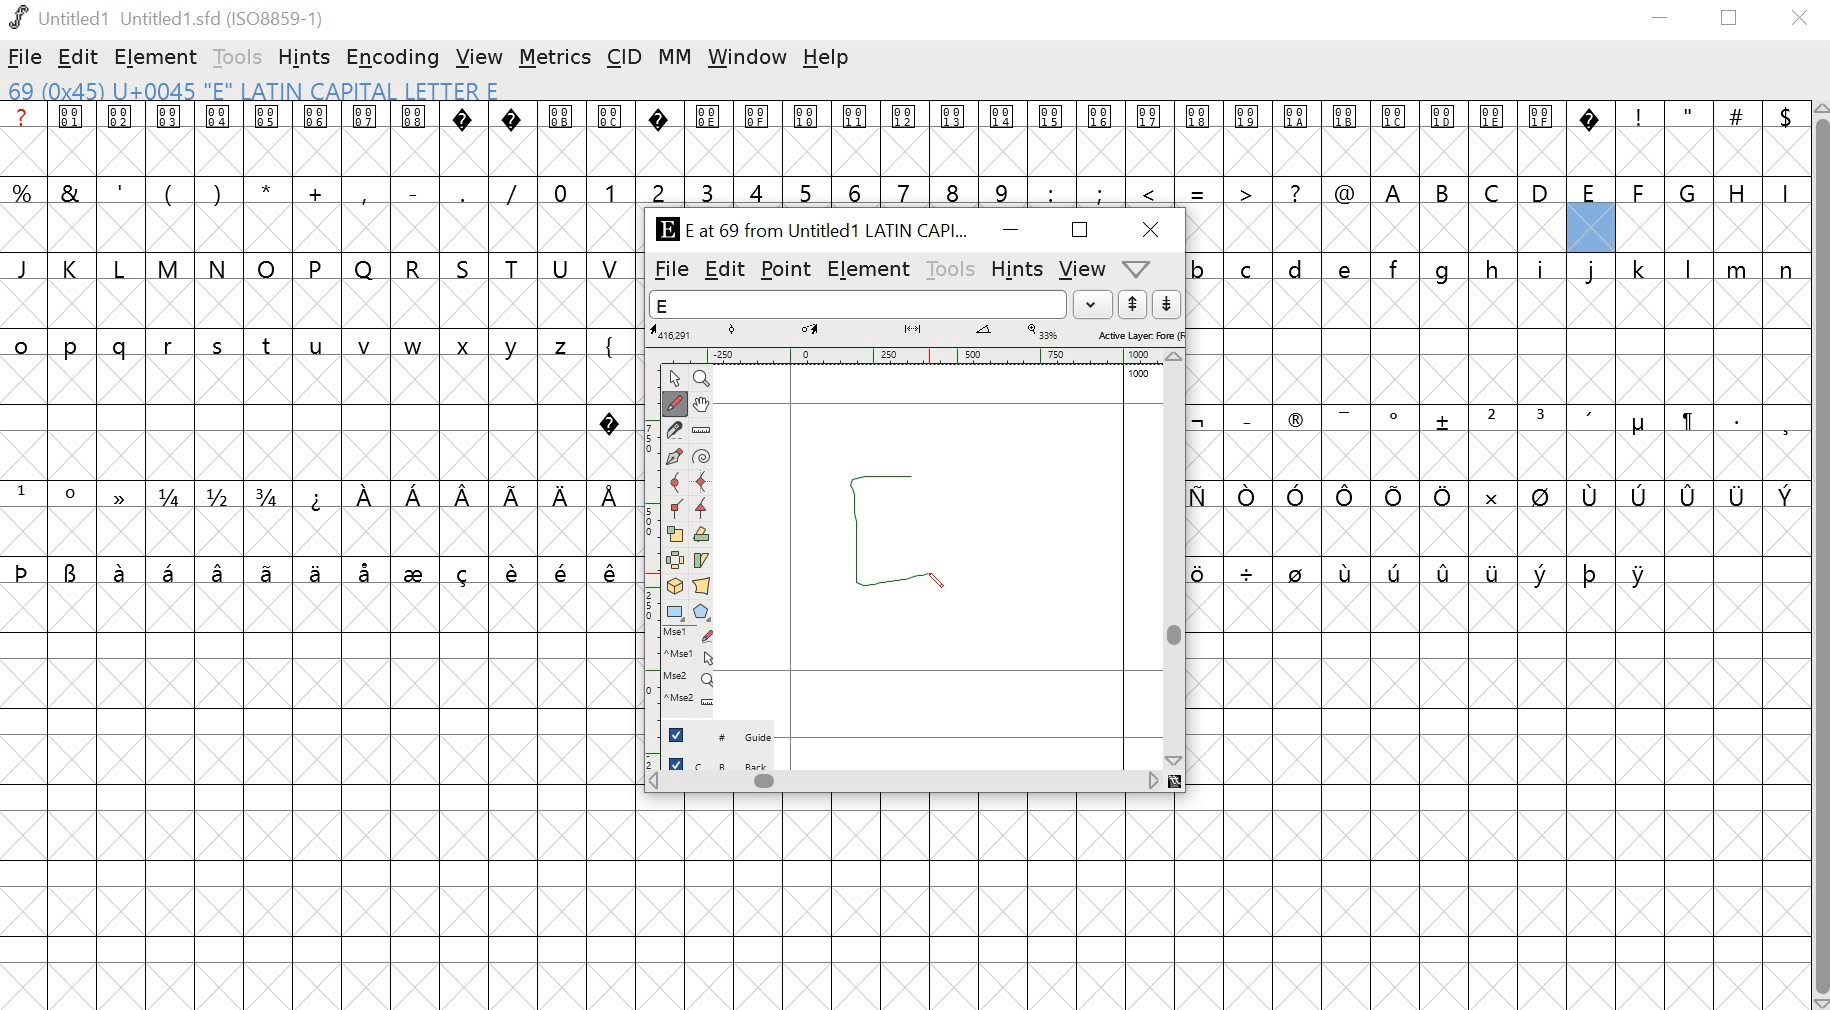 This screenshot has width=1830, height=1010. What do you see at coordinates (316, 533) in the screenshot?
I see `empty cells` at bounding box center [316, 533].